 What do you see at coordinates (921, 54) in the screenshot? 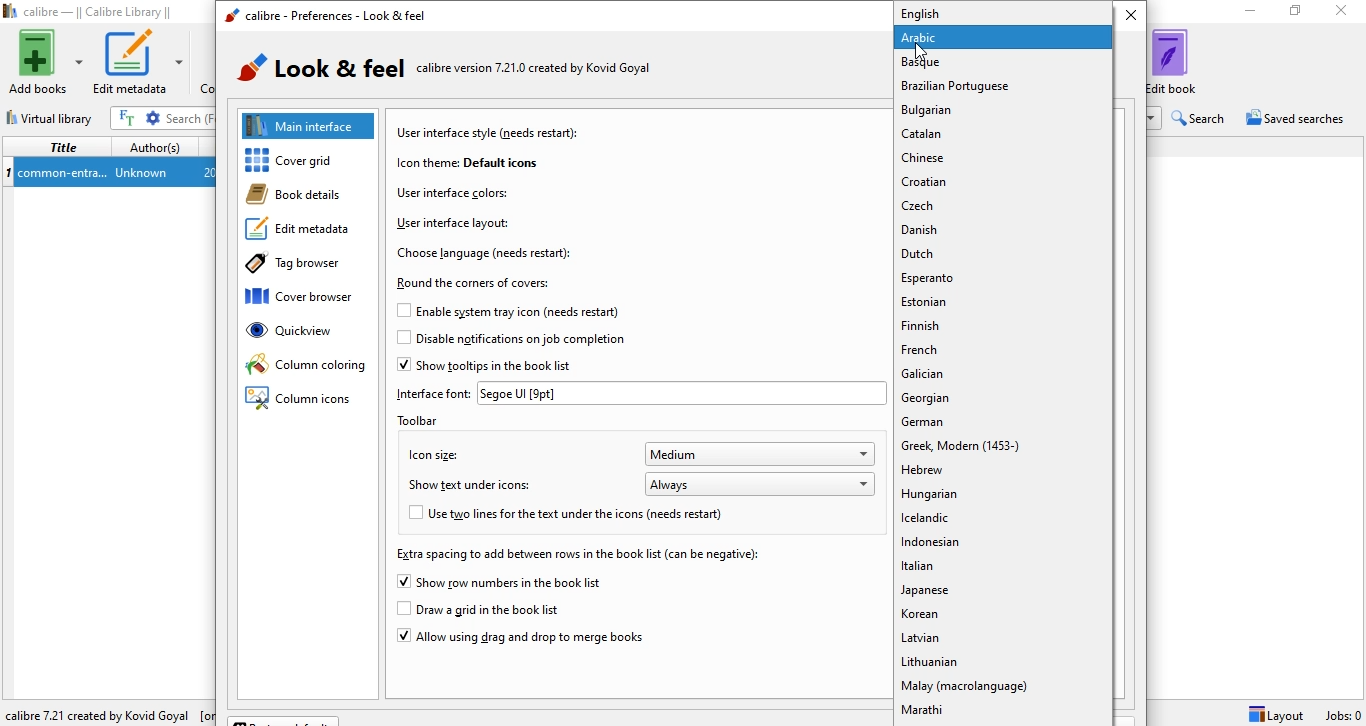
I see `cursor` at bounding box center [921, 54].